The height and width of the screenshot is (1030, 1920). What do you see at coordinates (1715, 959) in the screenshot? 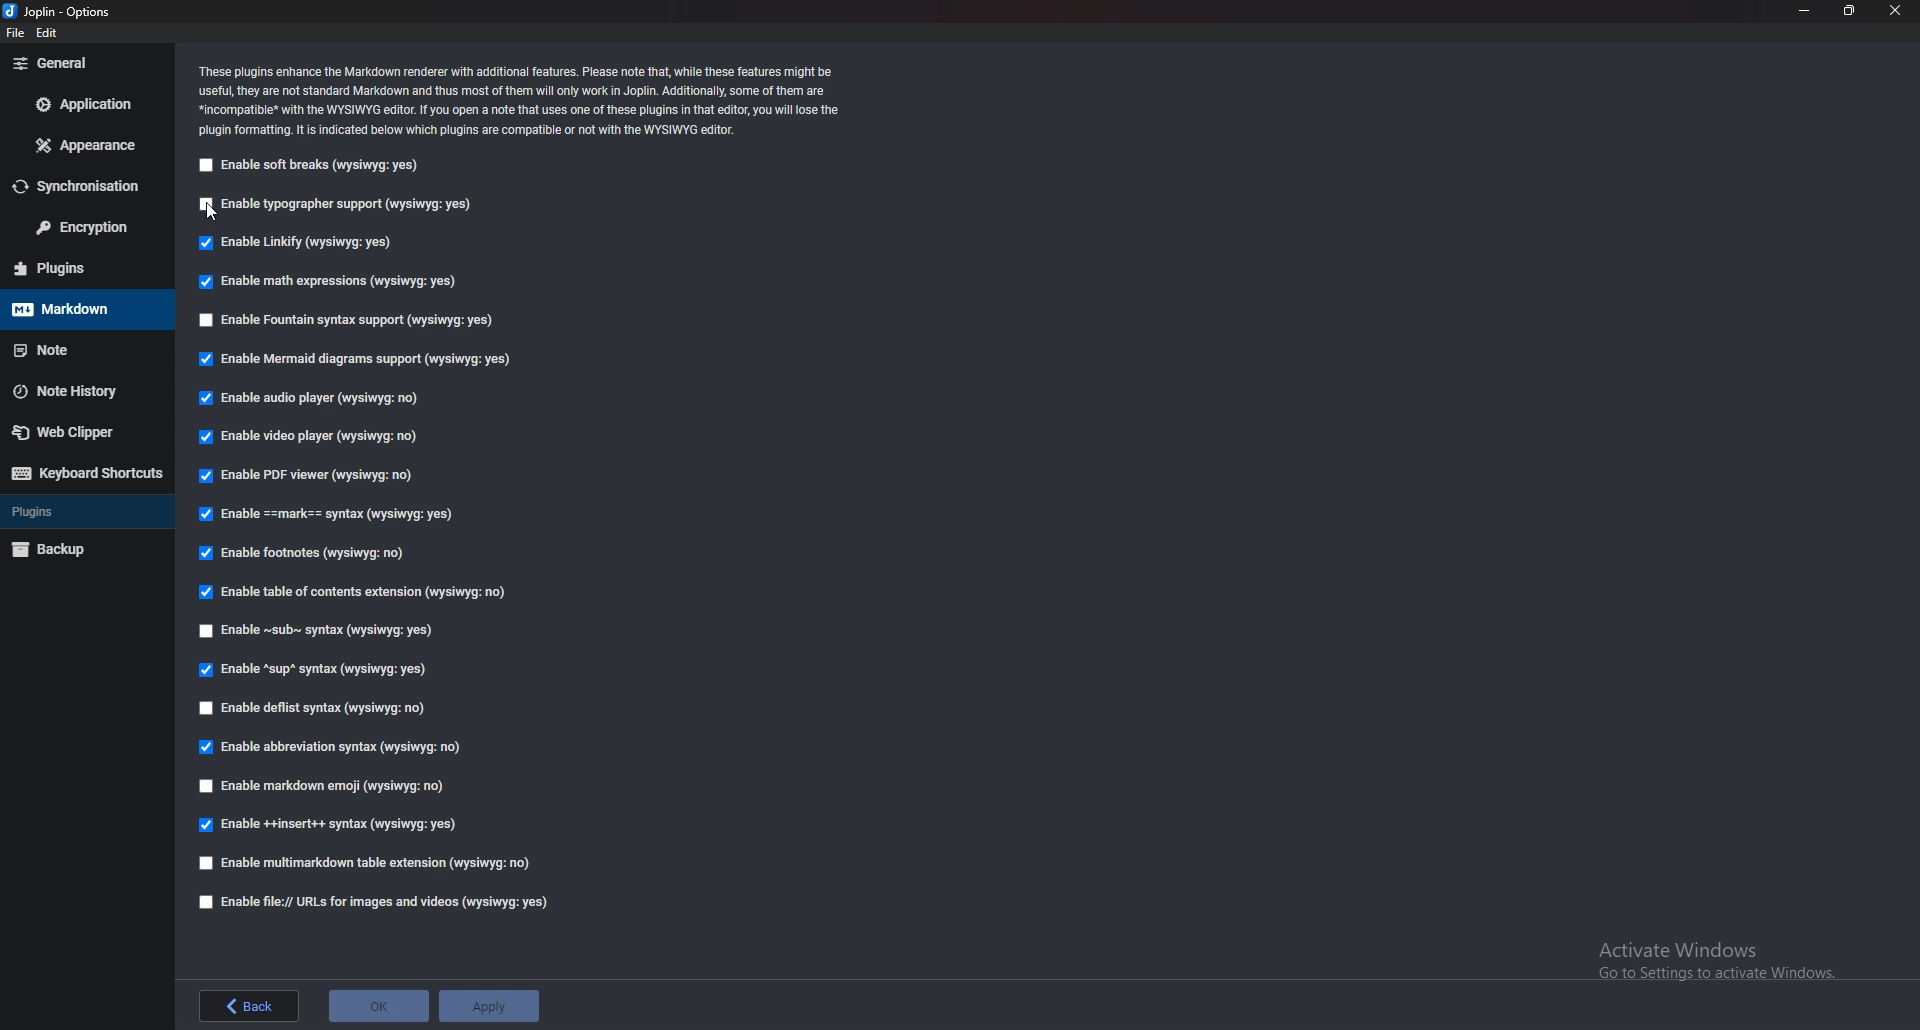
I see `Activate Windows` at bounding box center [1715, 959].